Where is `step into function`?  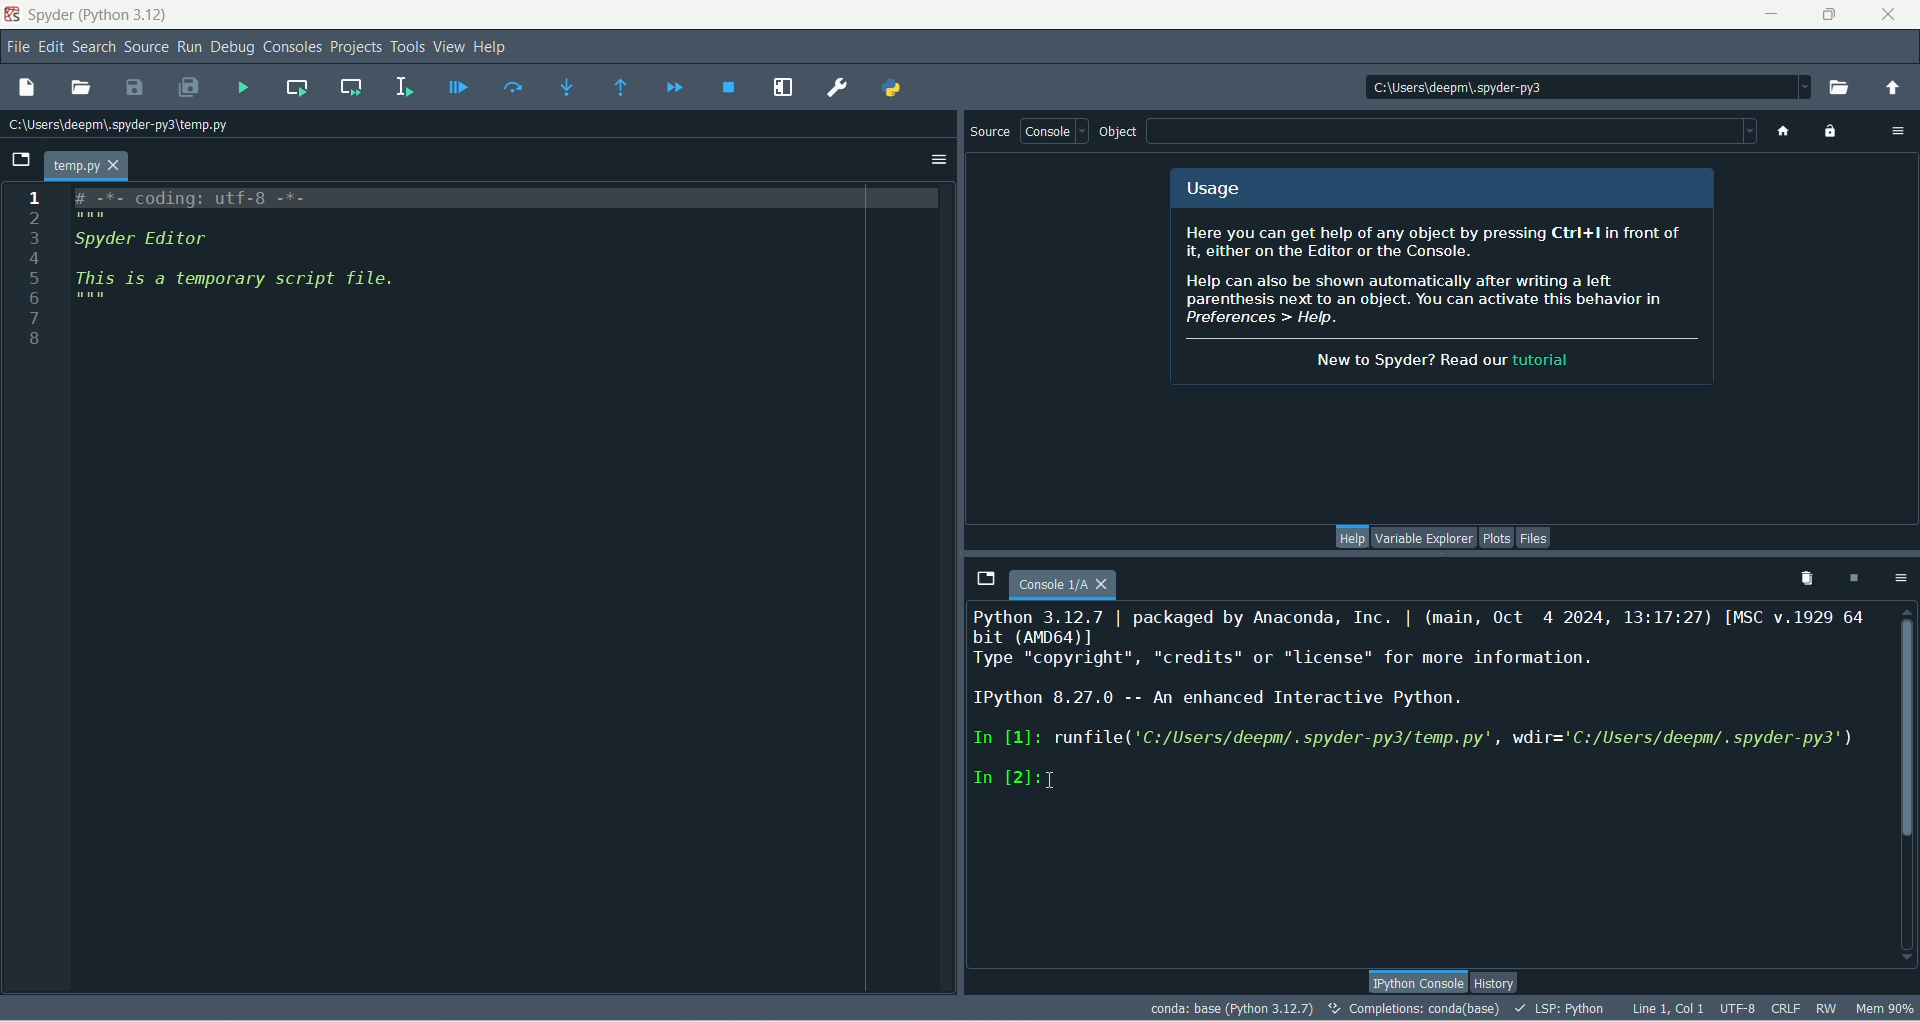 step into function is located at coordinates (567, 87).